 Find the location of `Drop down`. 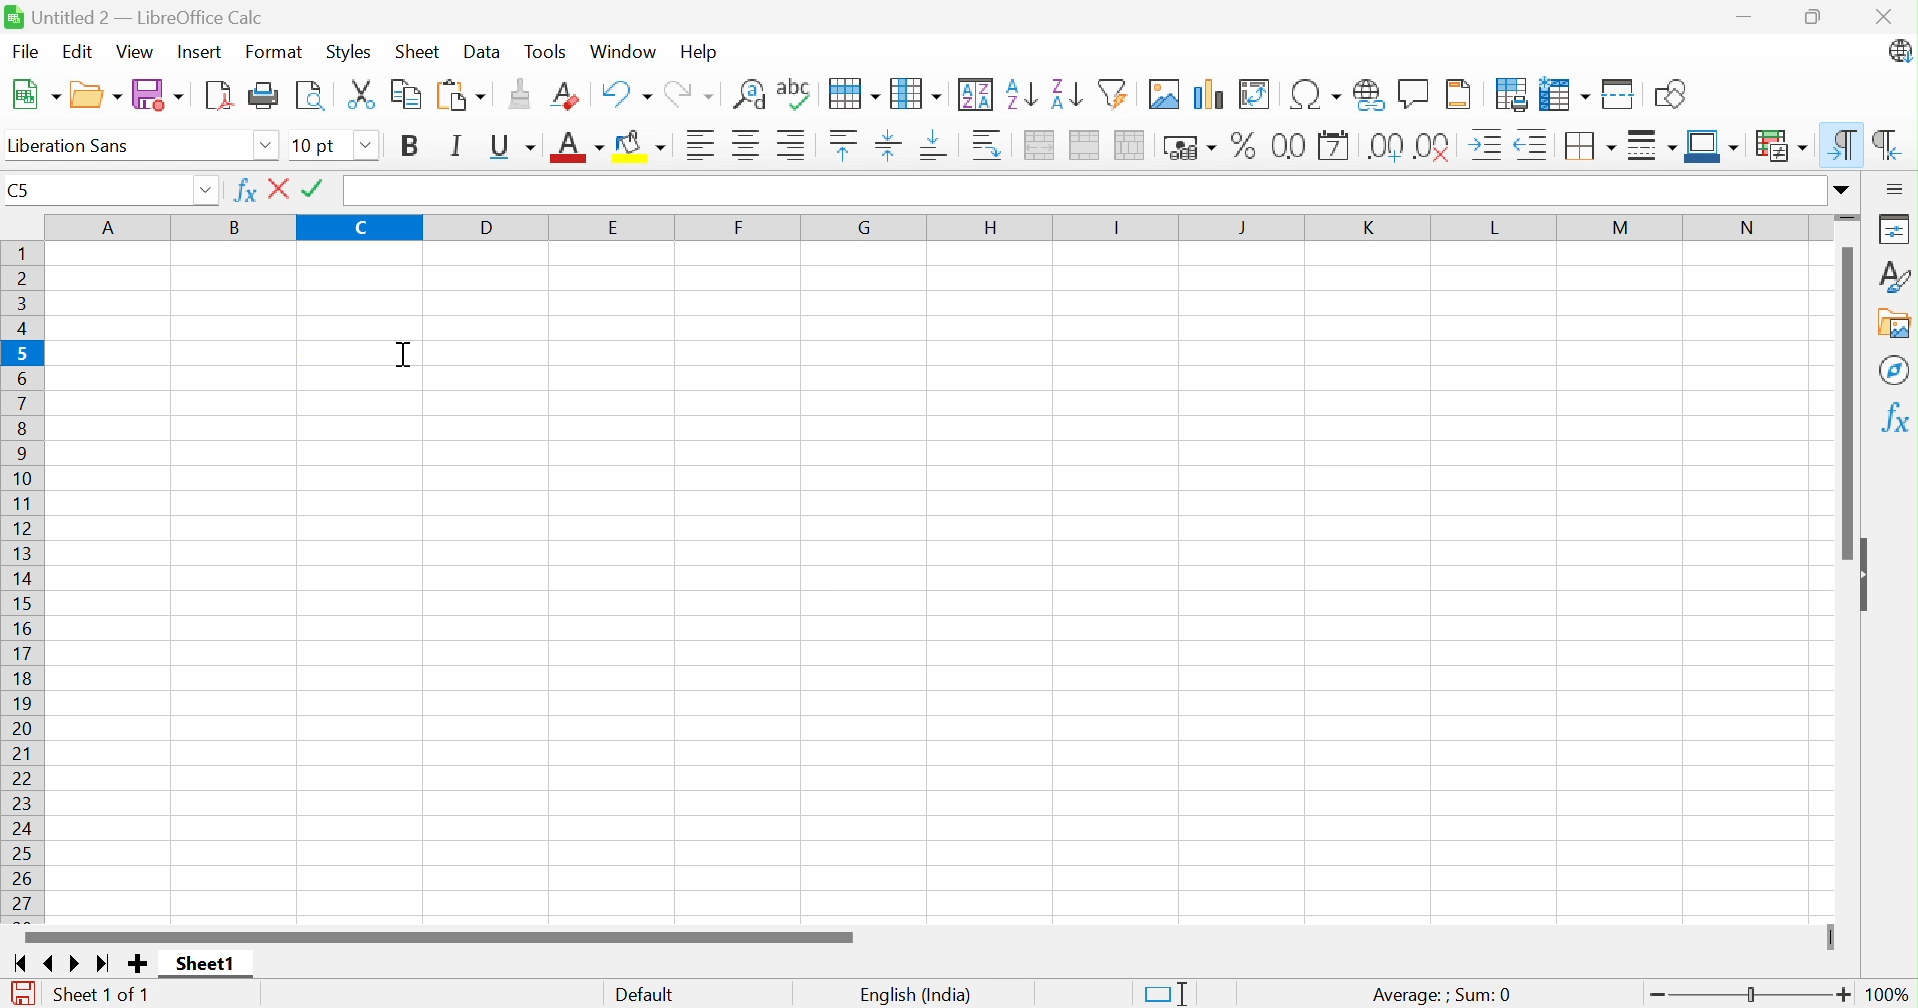

Drop down is located at coordinates (366, 146).